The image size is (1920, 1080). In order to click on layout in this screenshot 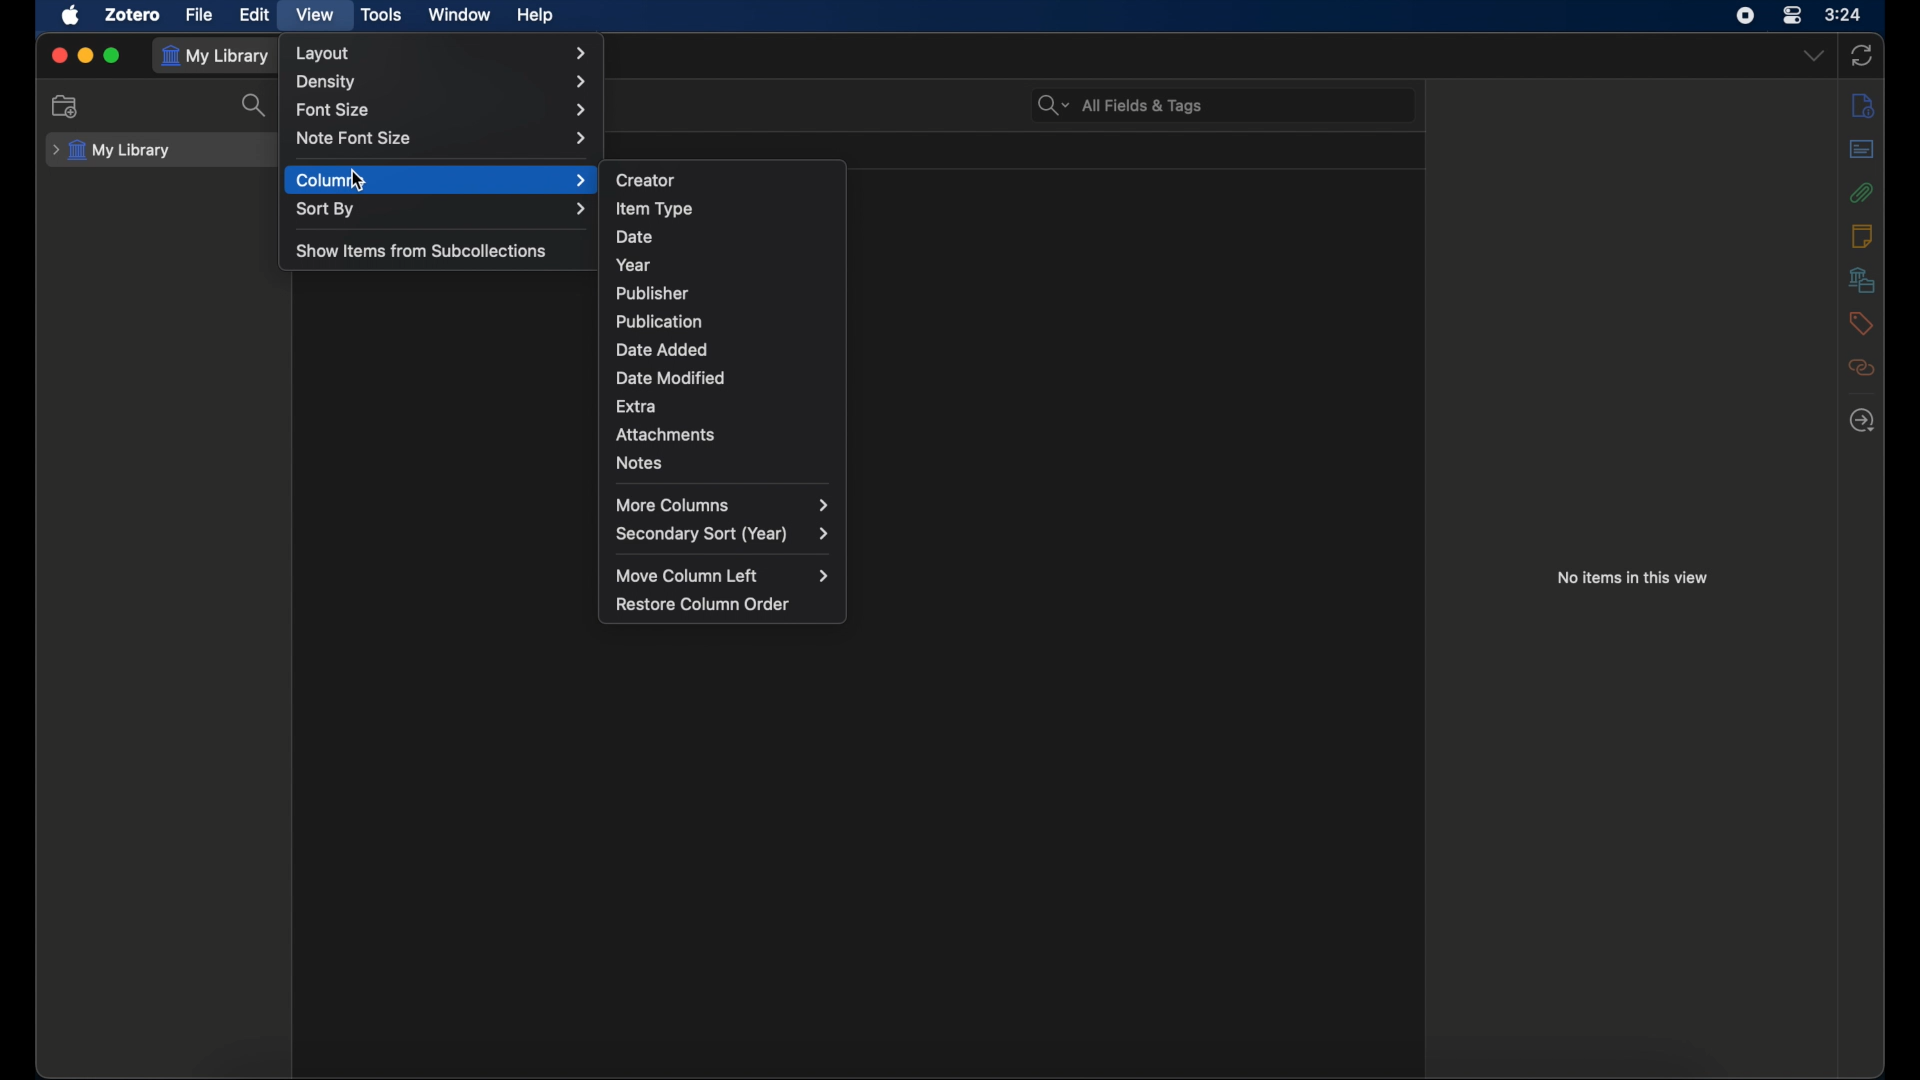, I will do `click(446, 54)`.